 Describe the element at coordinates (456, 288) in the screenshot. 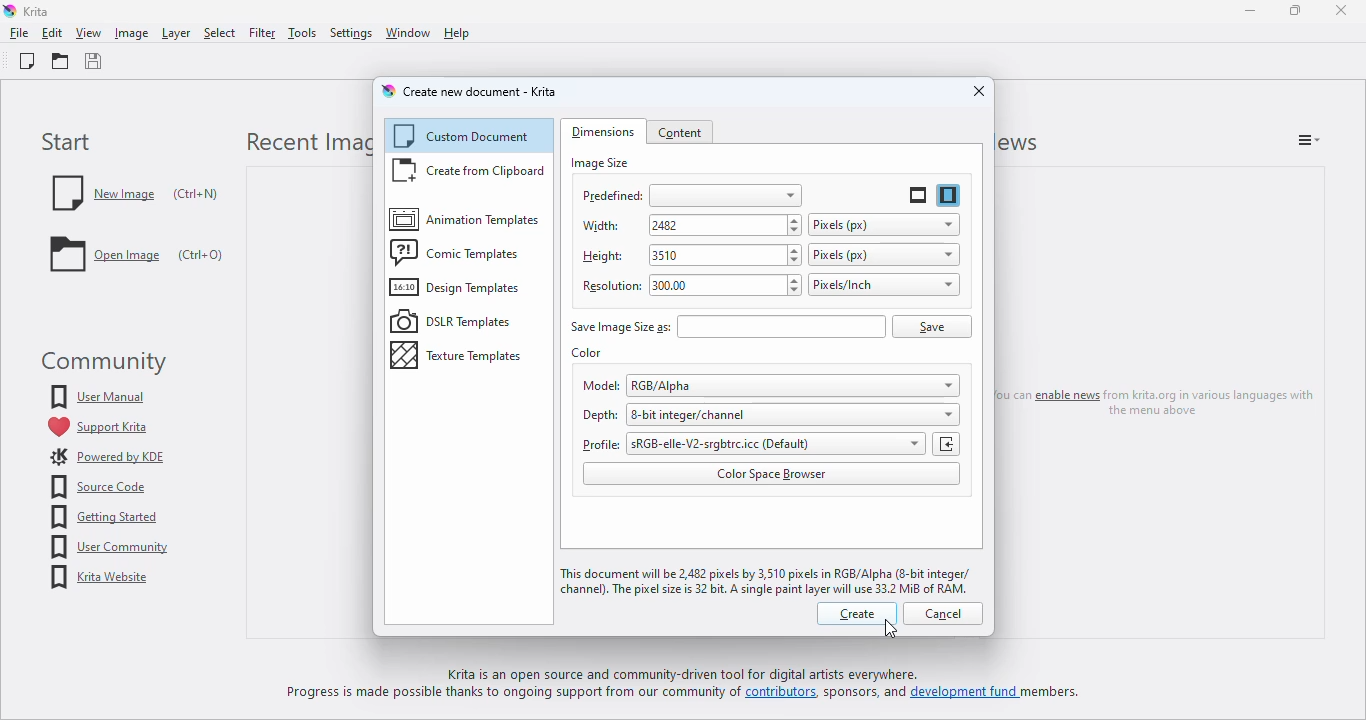

I see `design templates` at that location.